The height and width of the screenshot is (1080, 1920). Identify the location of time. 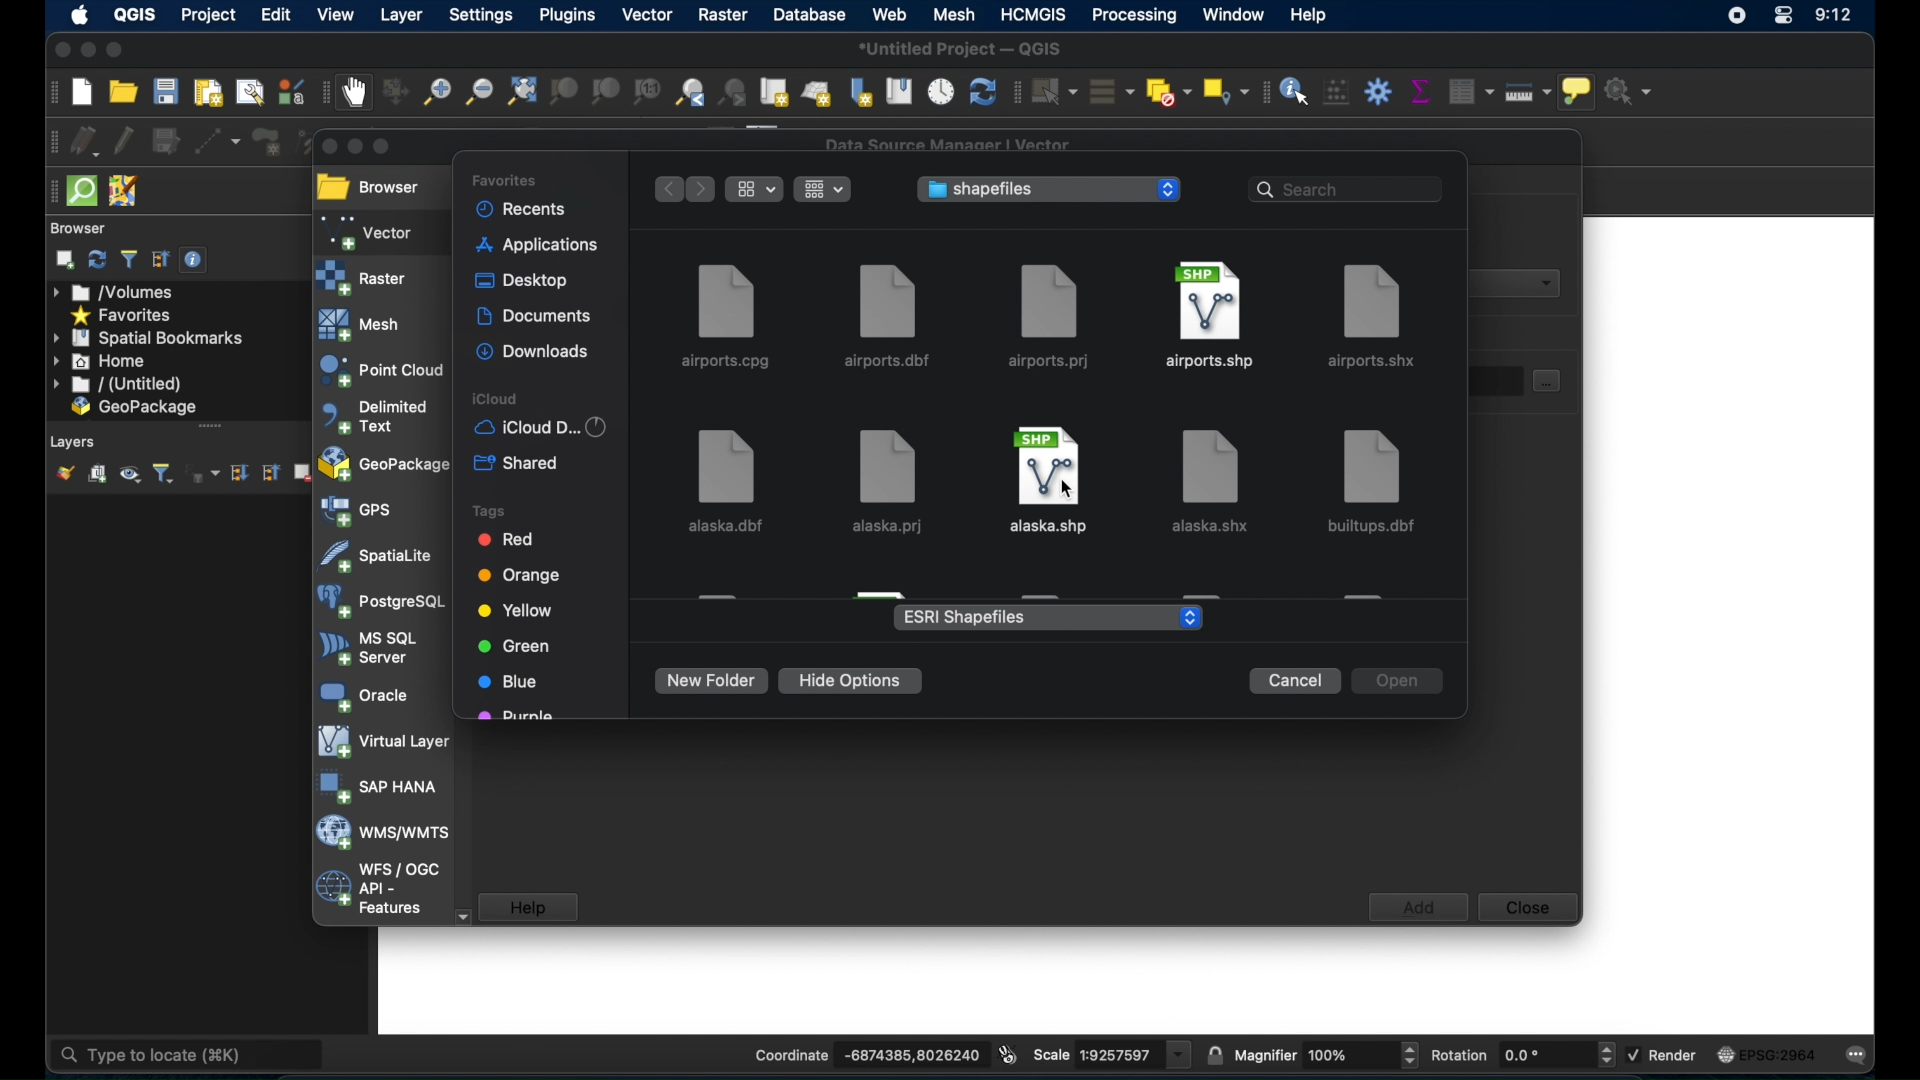
(1835, 16).